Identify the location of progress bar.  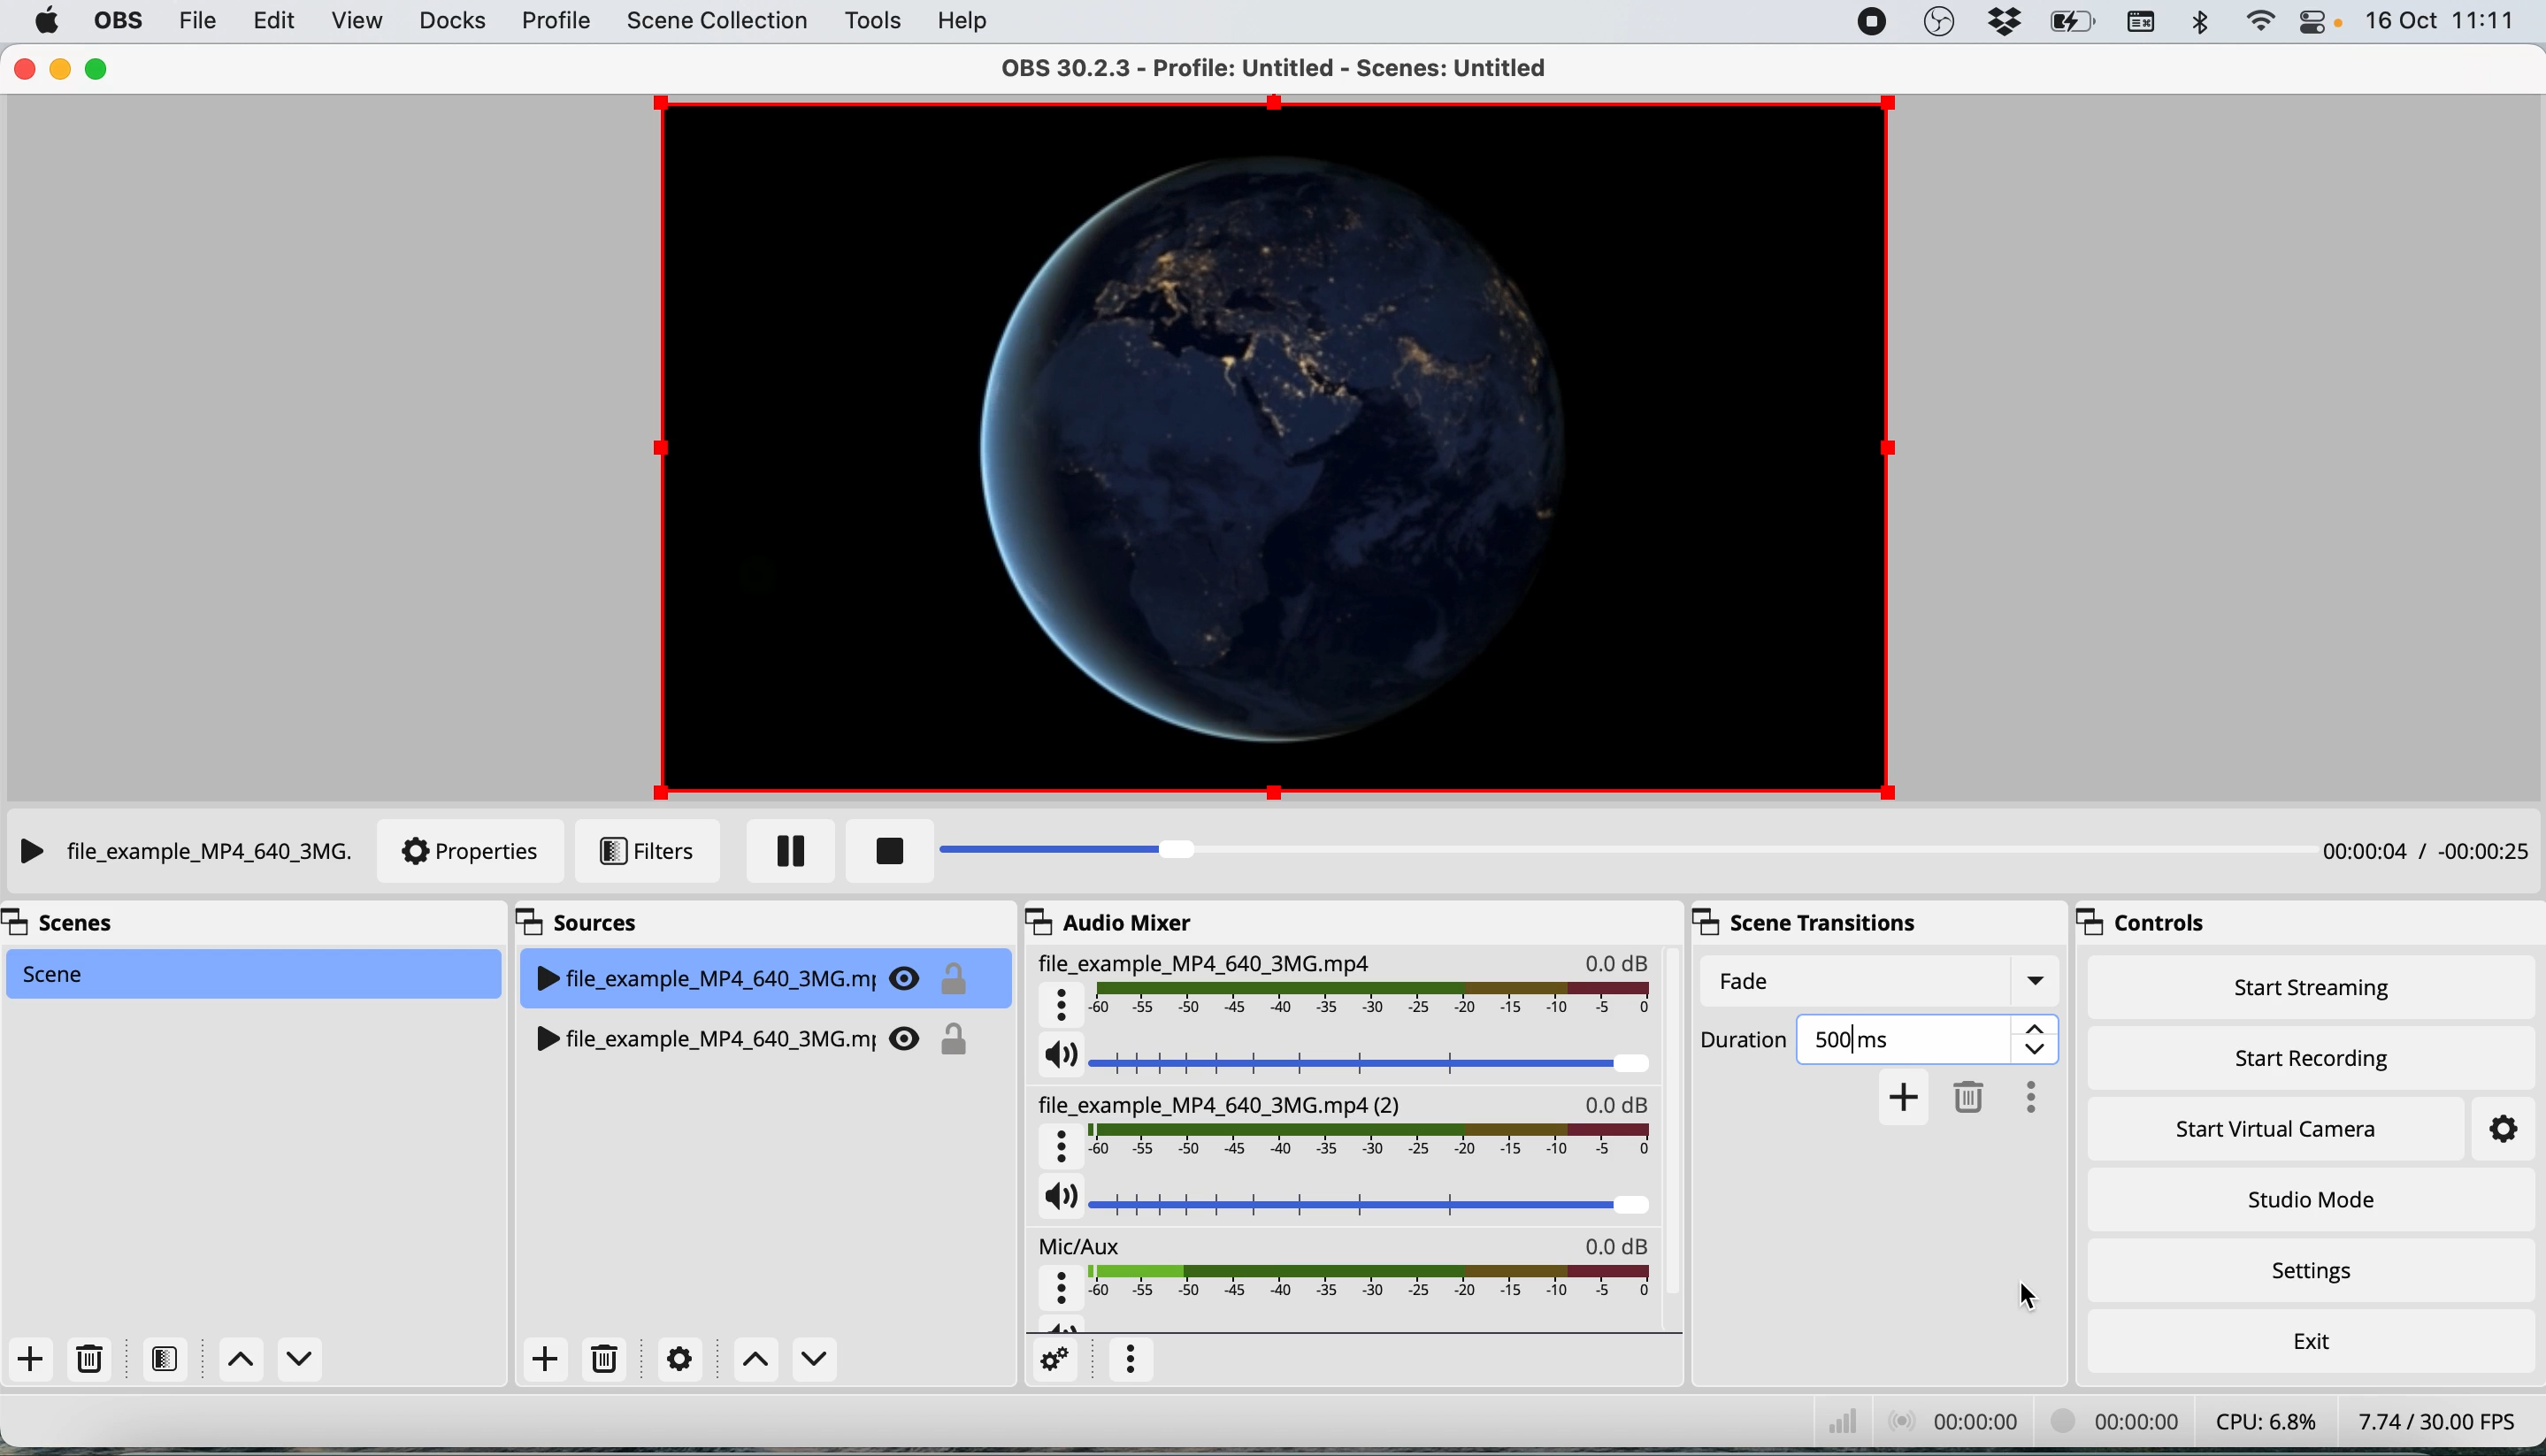
(1531, 851).